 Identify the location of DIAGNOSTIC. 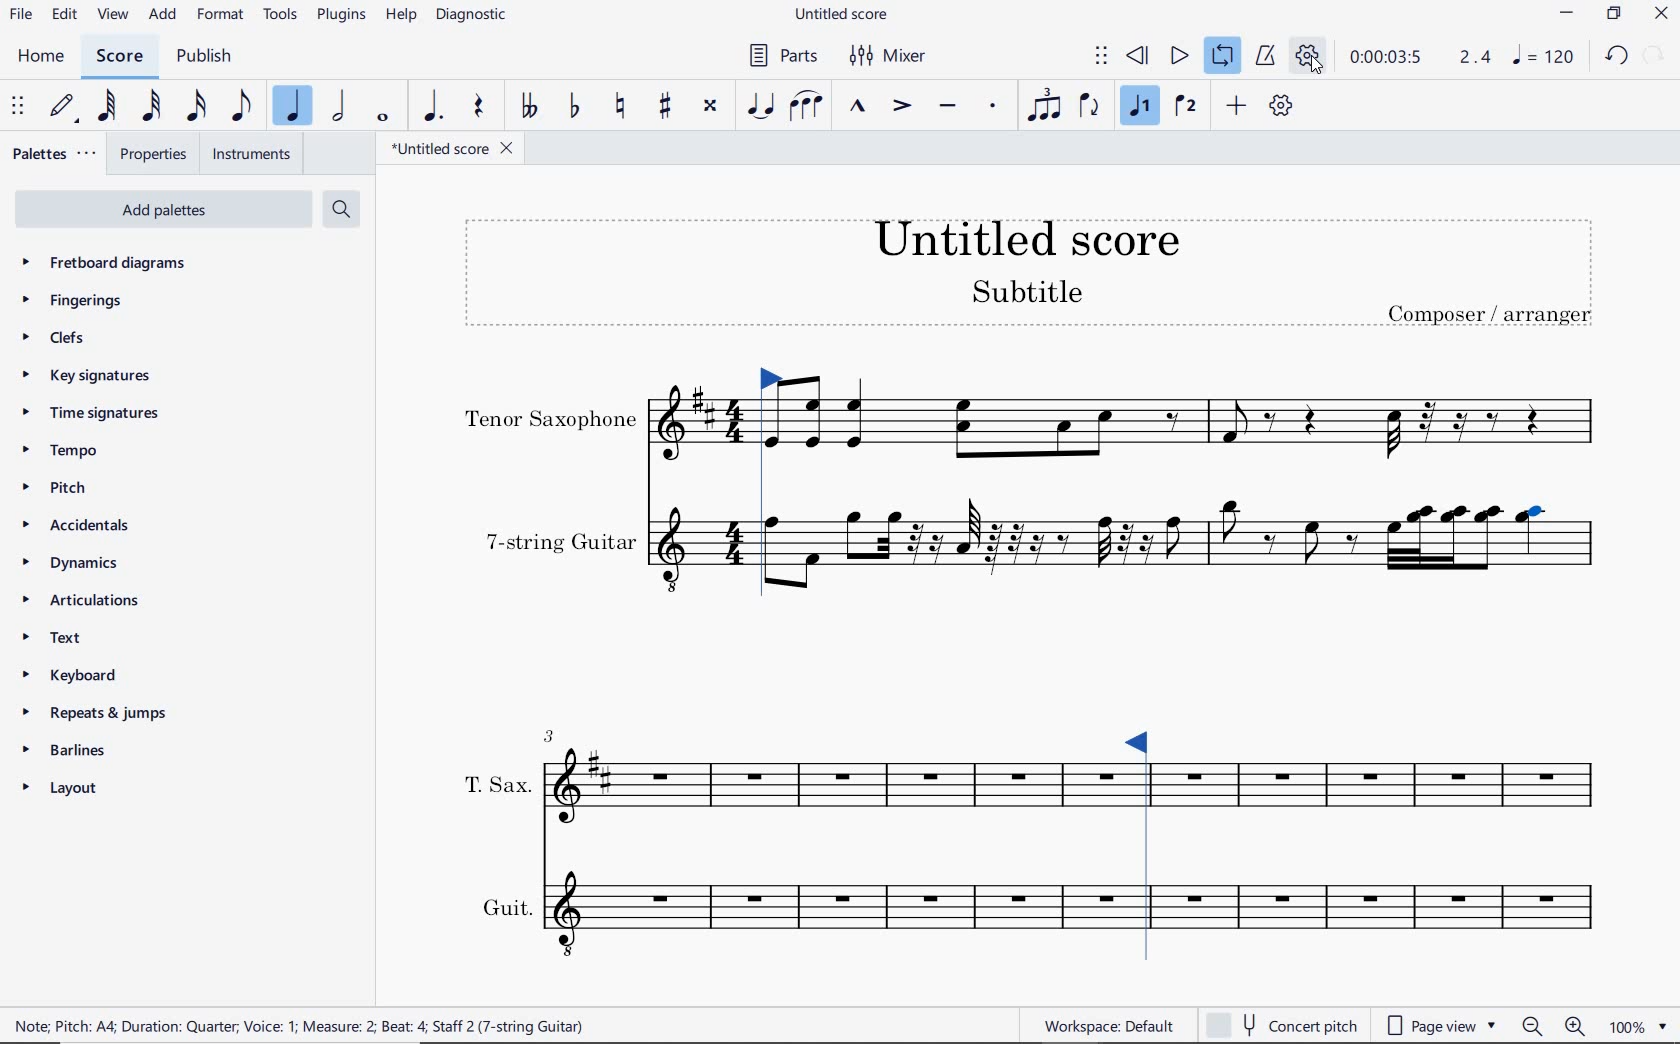
(474, 14).